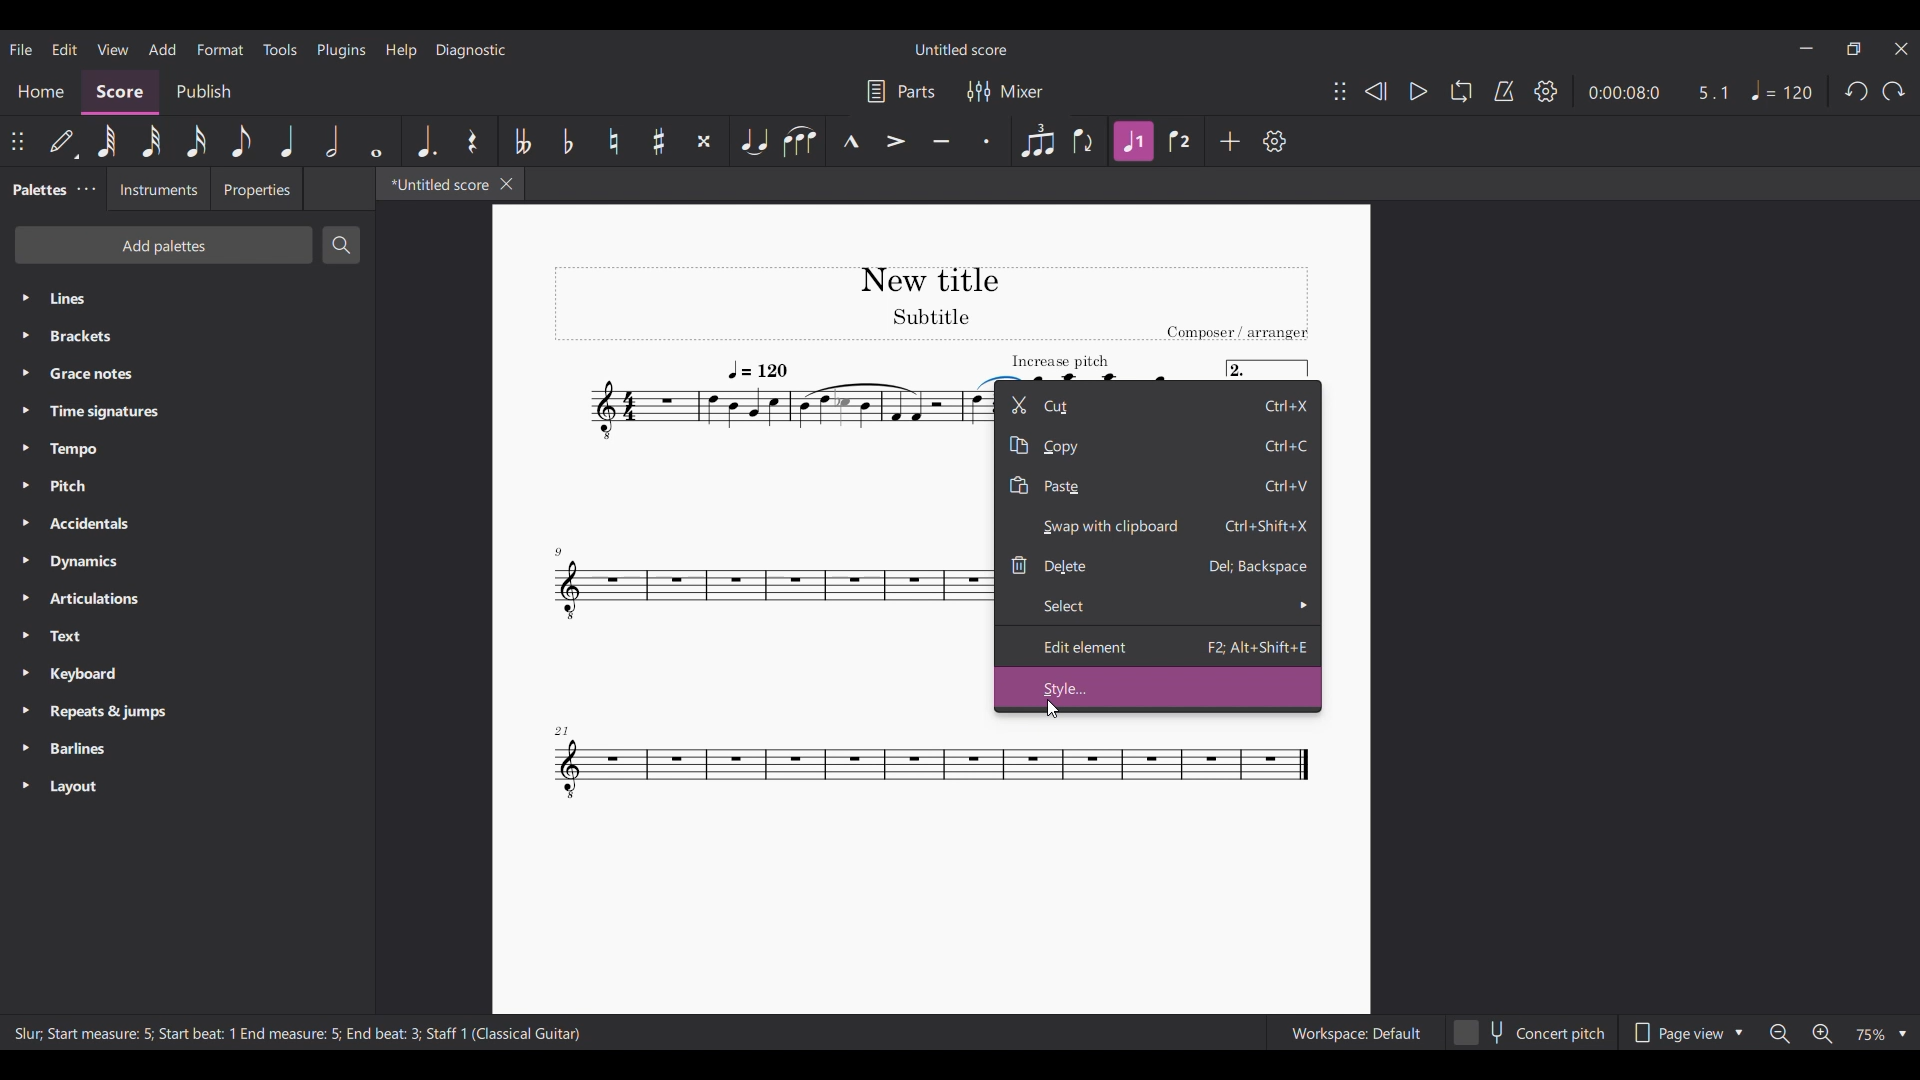  What do you see at coordinates (186, 561) in the screenshot?
I see `Dynamics` at bounding box center [186, 561].